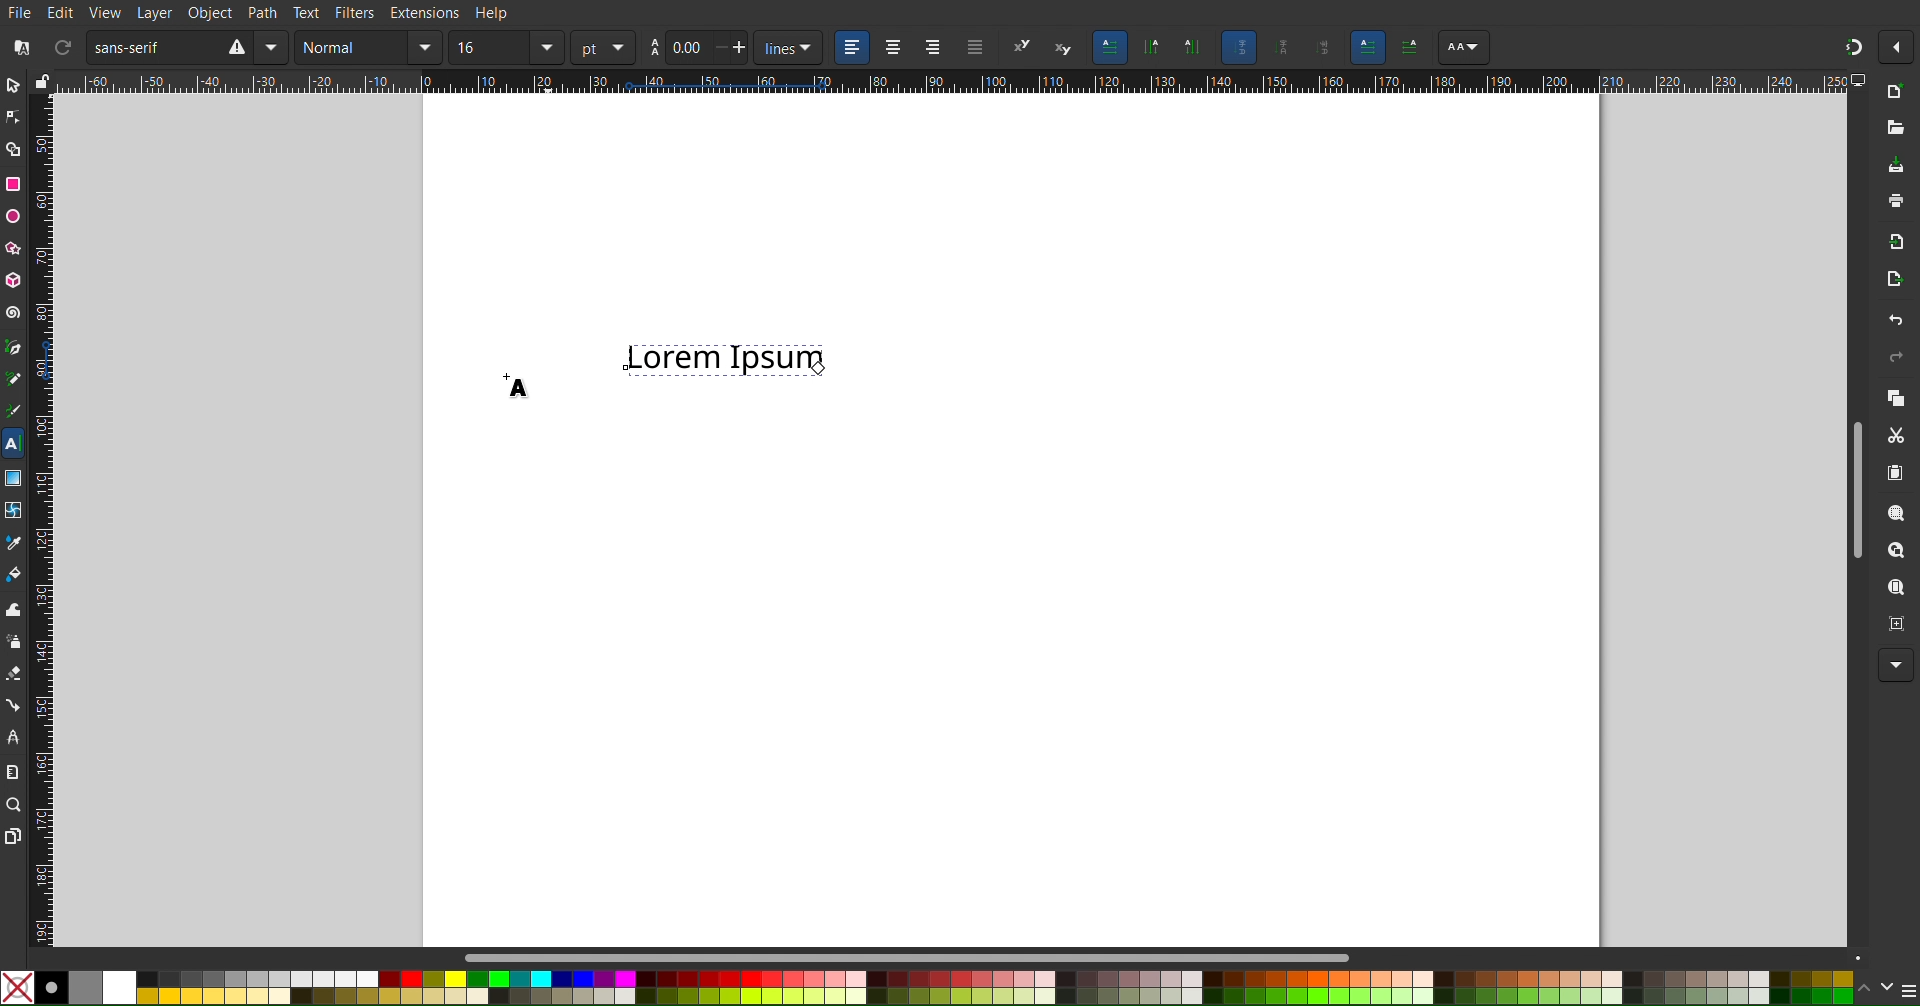 Image resolution: width=1920 pixels, height=1006 pixels. What do you see at coordinates (1892, 621) in the screenshot?
I see `Zoom Center Page` at bounding box center [1892, 621].